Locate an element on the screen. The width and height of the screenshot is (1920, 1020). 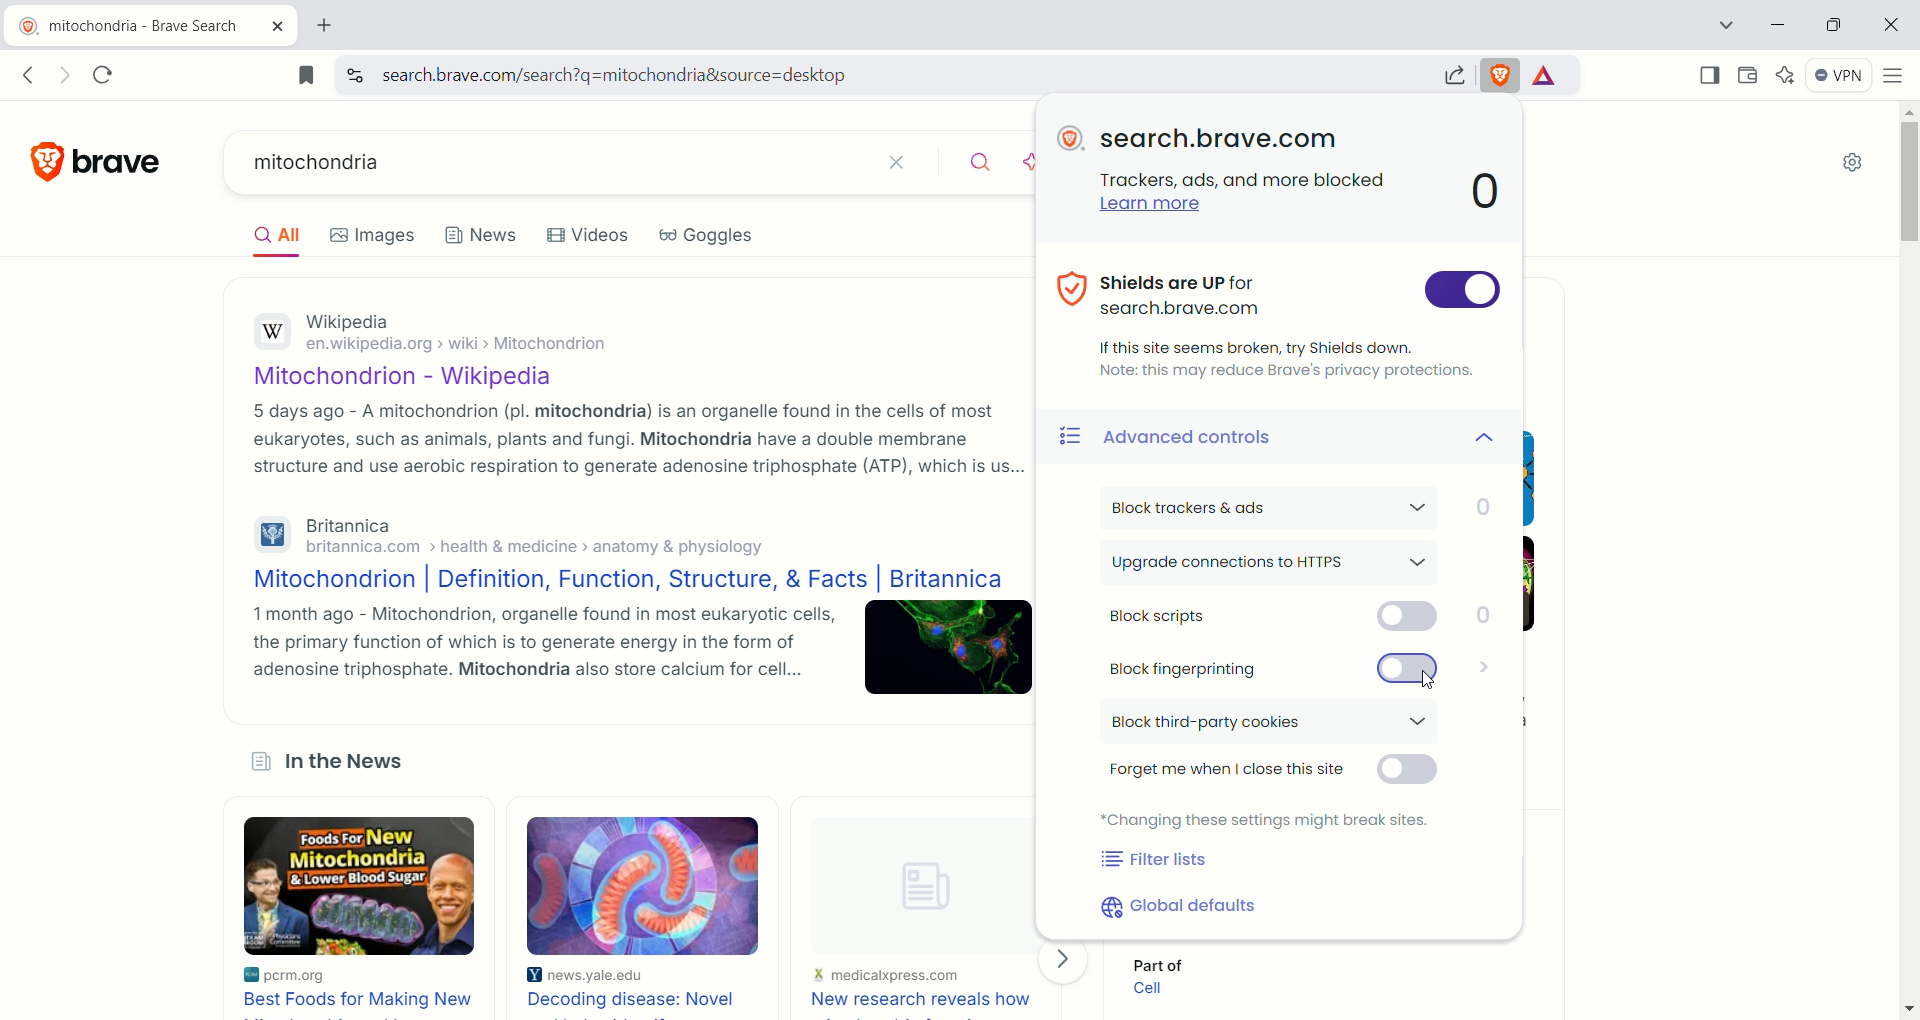
Britannicabritannica.com > health & medicine > anatomy & physiology is located at coordinates (550, 536).